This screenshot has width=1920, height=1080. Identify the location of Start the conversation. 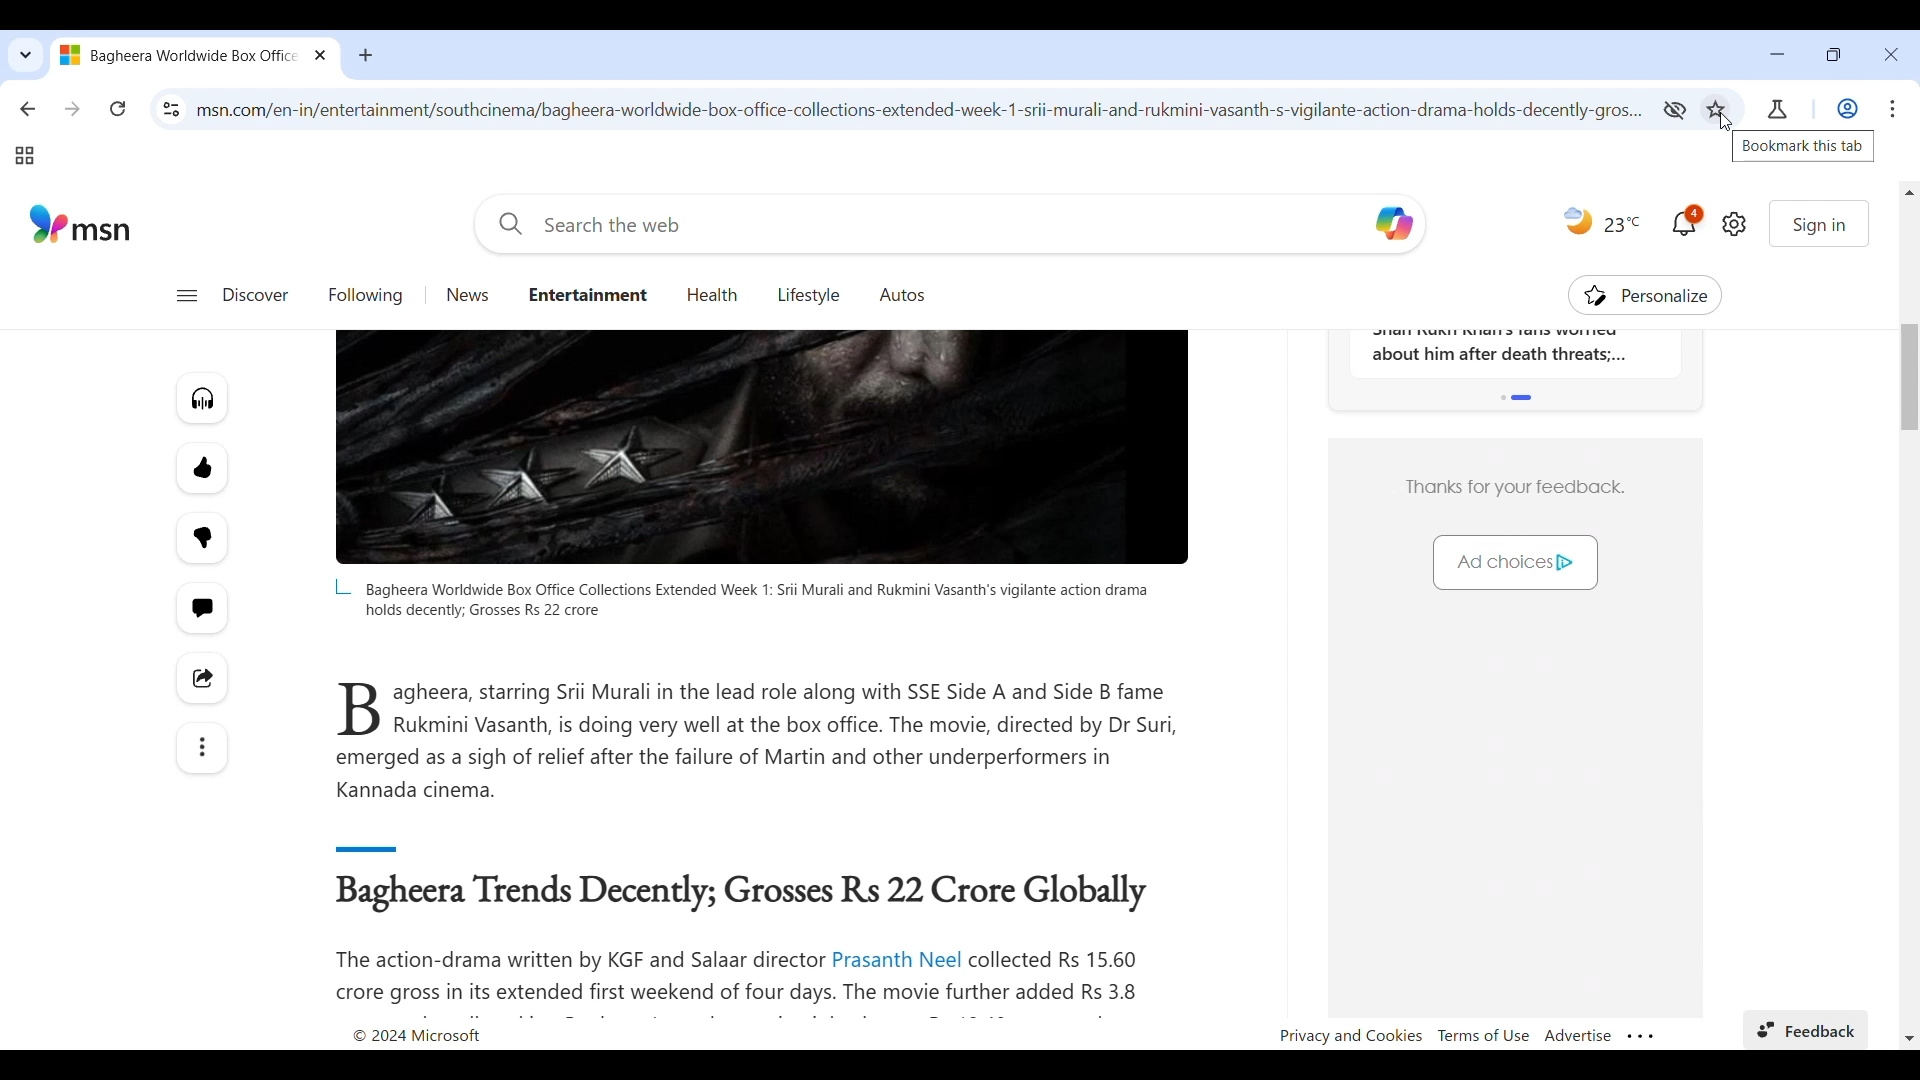
(200, 609).